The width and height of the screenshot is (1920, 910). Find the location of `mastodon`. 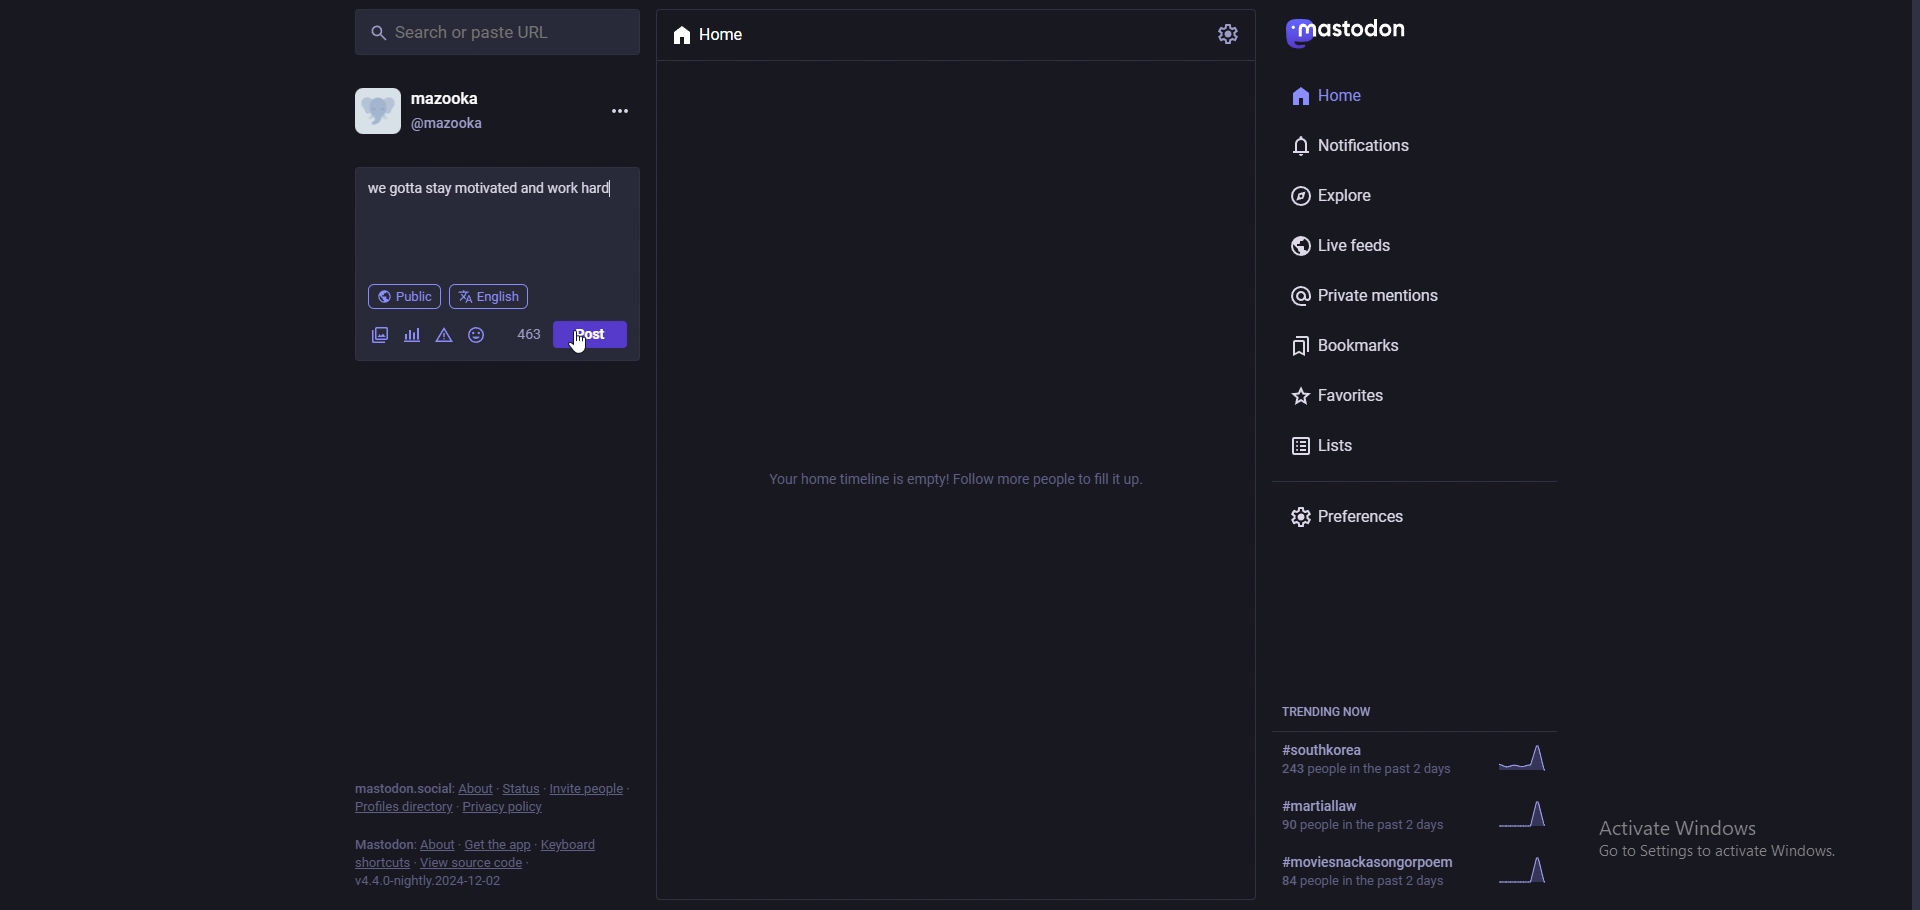

mastodon is located at coordinates (384, 844).